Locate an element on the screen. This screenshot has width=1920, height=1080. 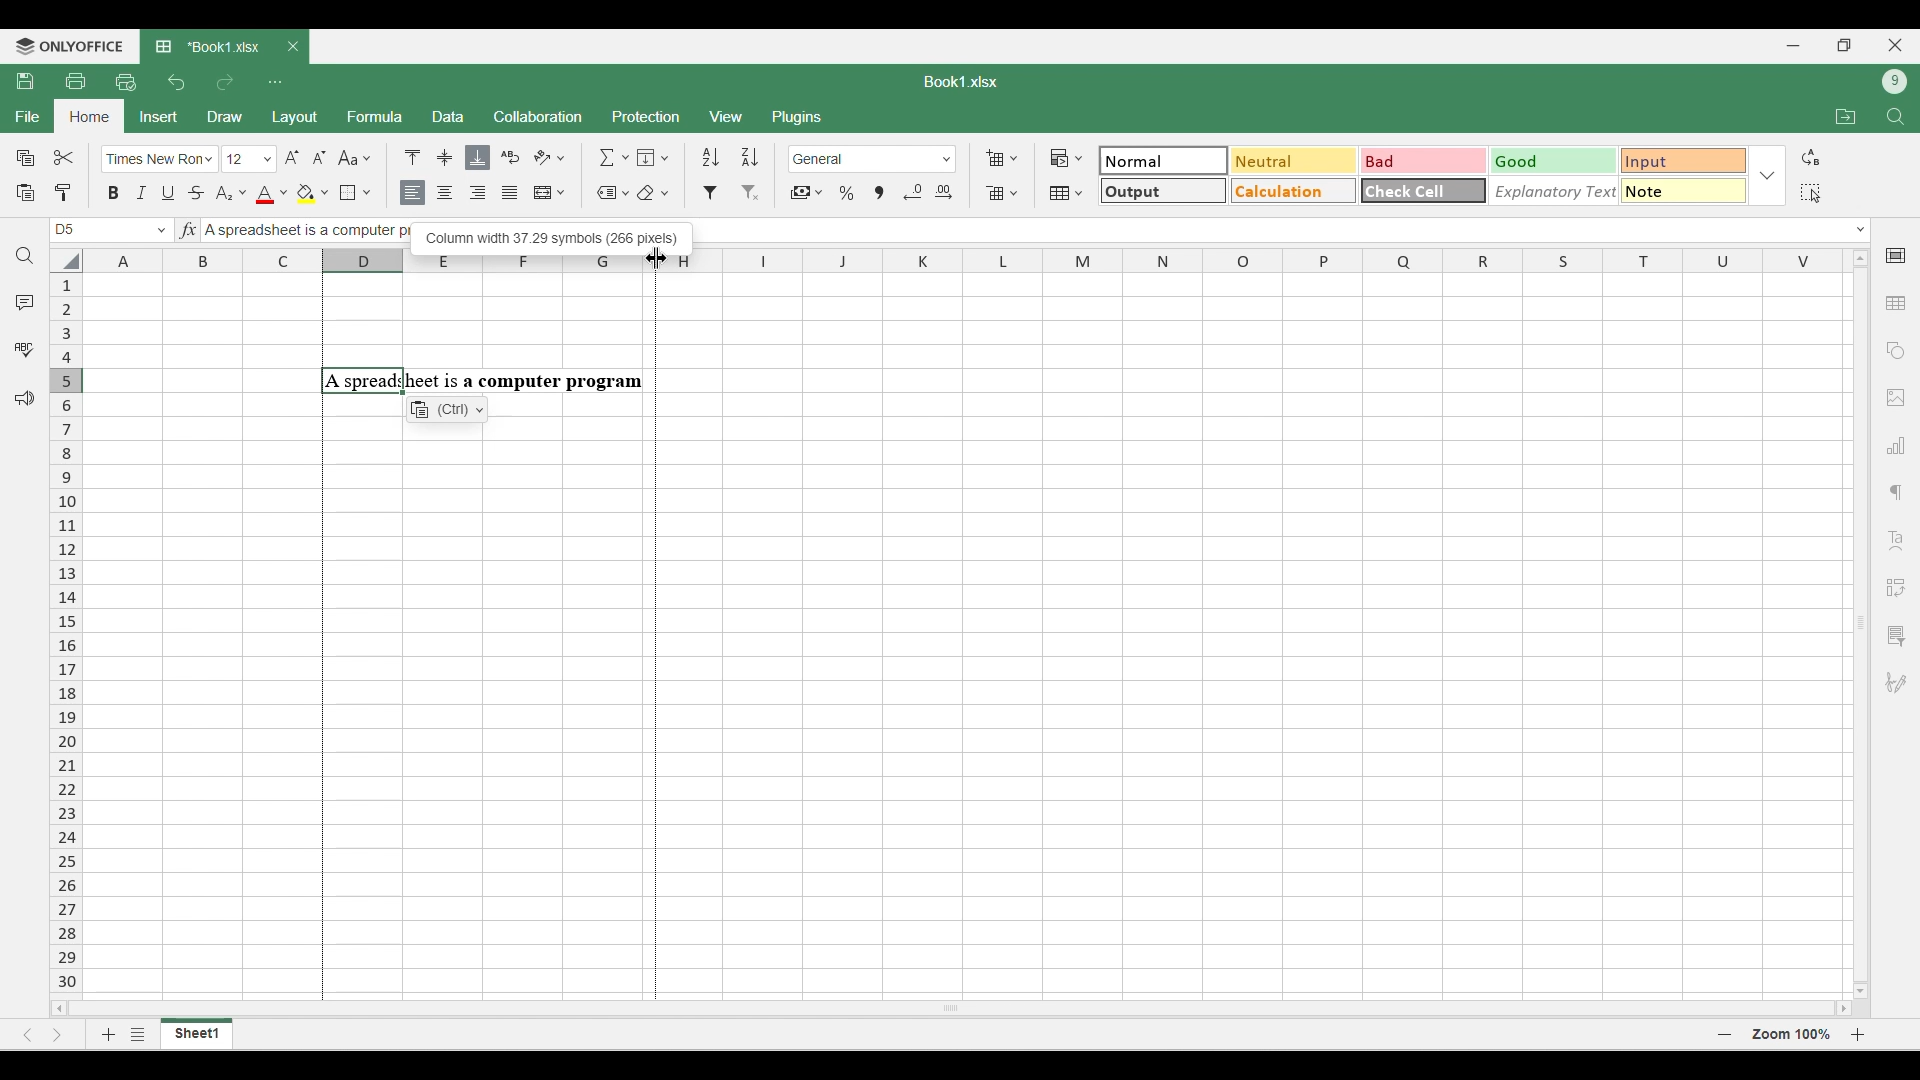
Close tab is located at coordinates (293, 47).